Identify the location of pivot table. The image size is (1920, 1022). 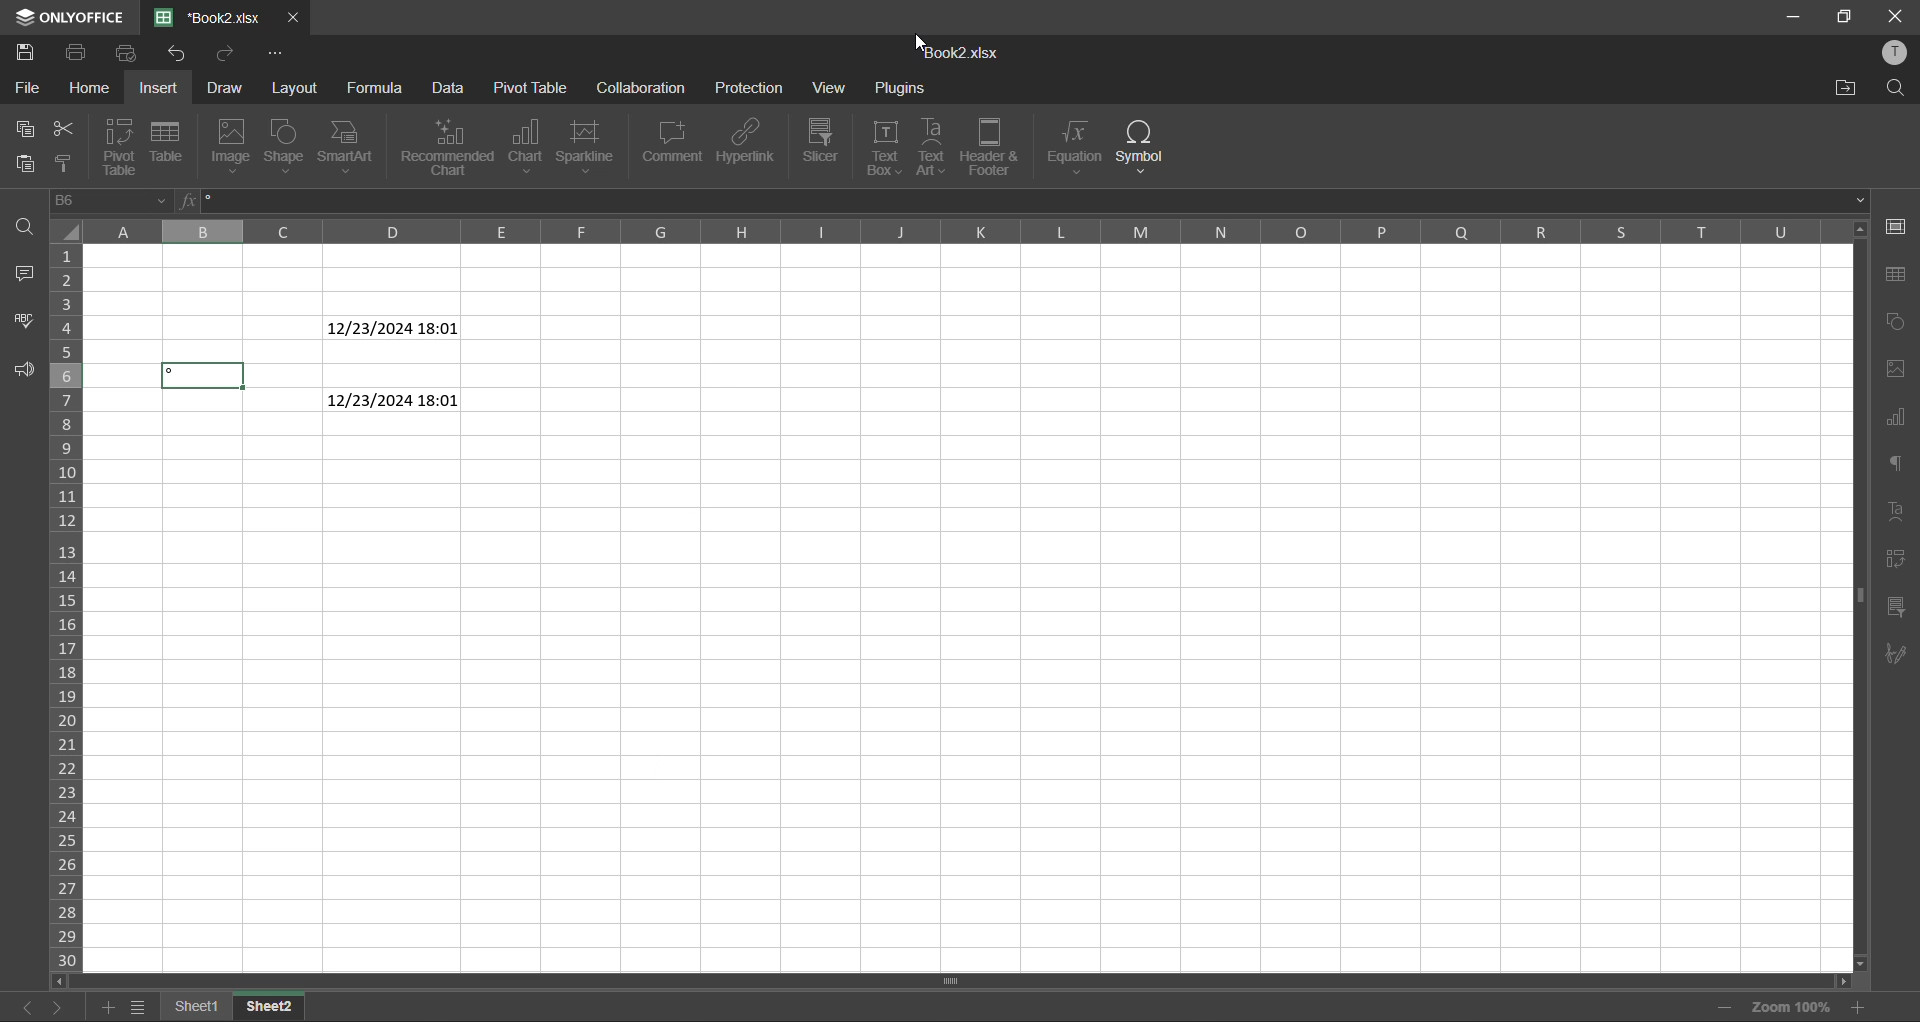
(120, 147).